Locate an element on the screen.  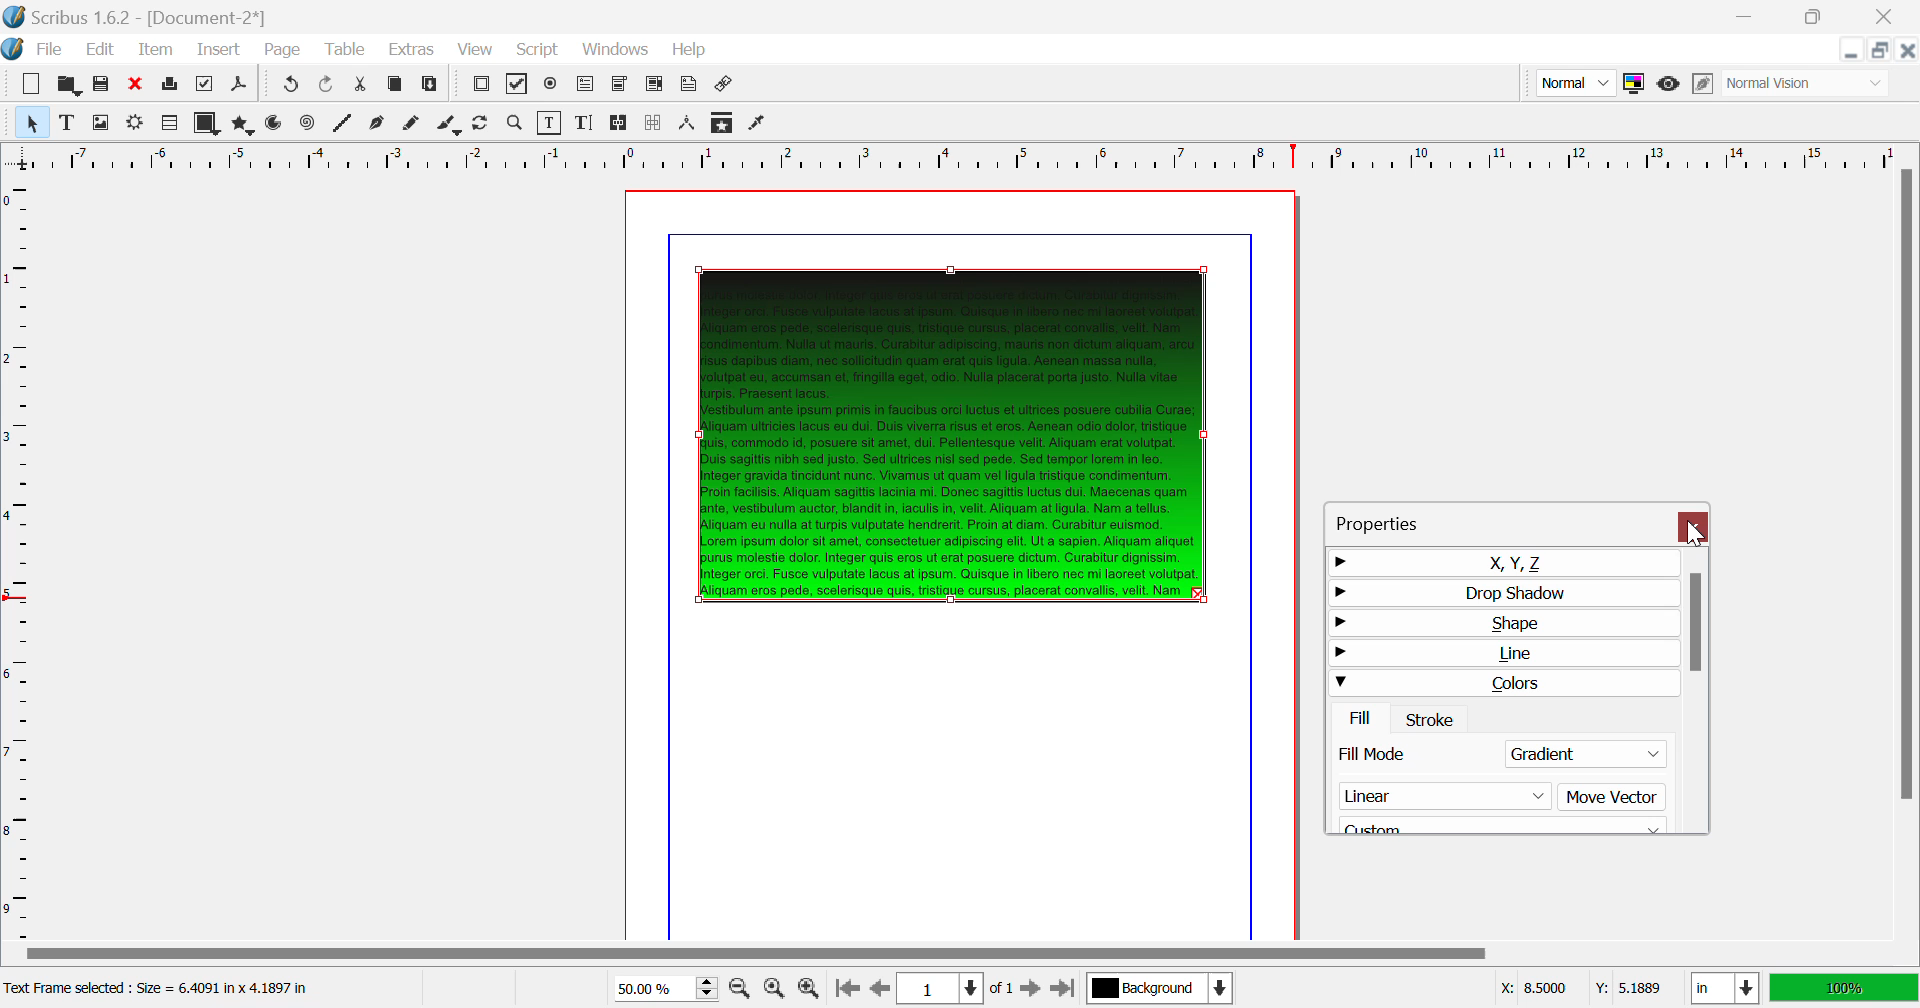
Open is located at coordinates (68, 83).